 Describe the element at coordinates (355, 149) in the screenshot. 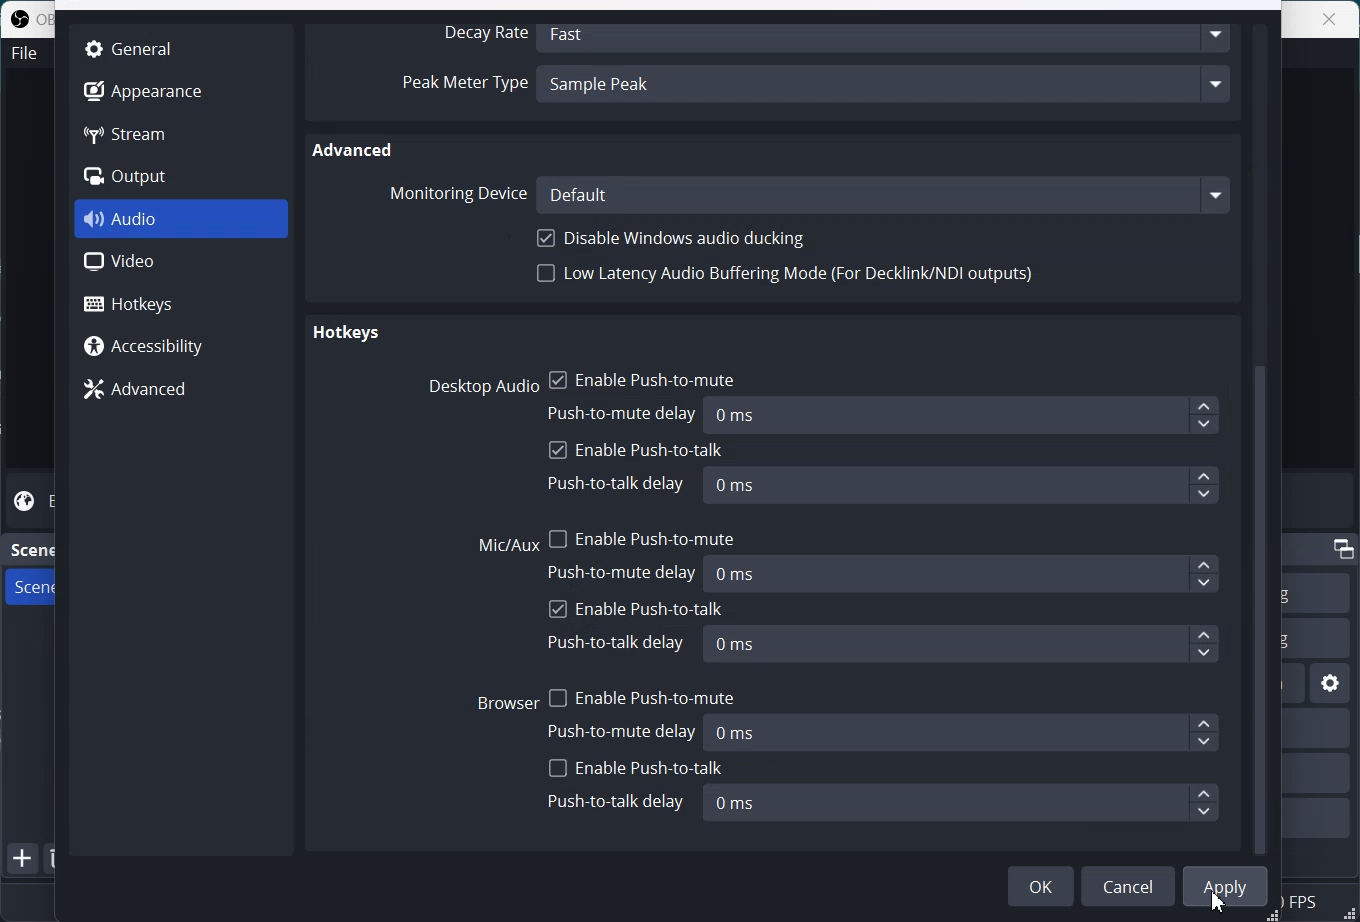

I see `Advanced` at that location.